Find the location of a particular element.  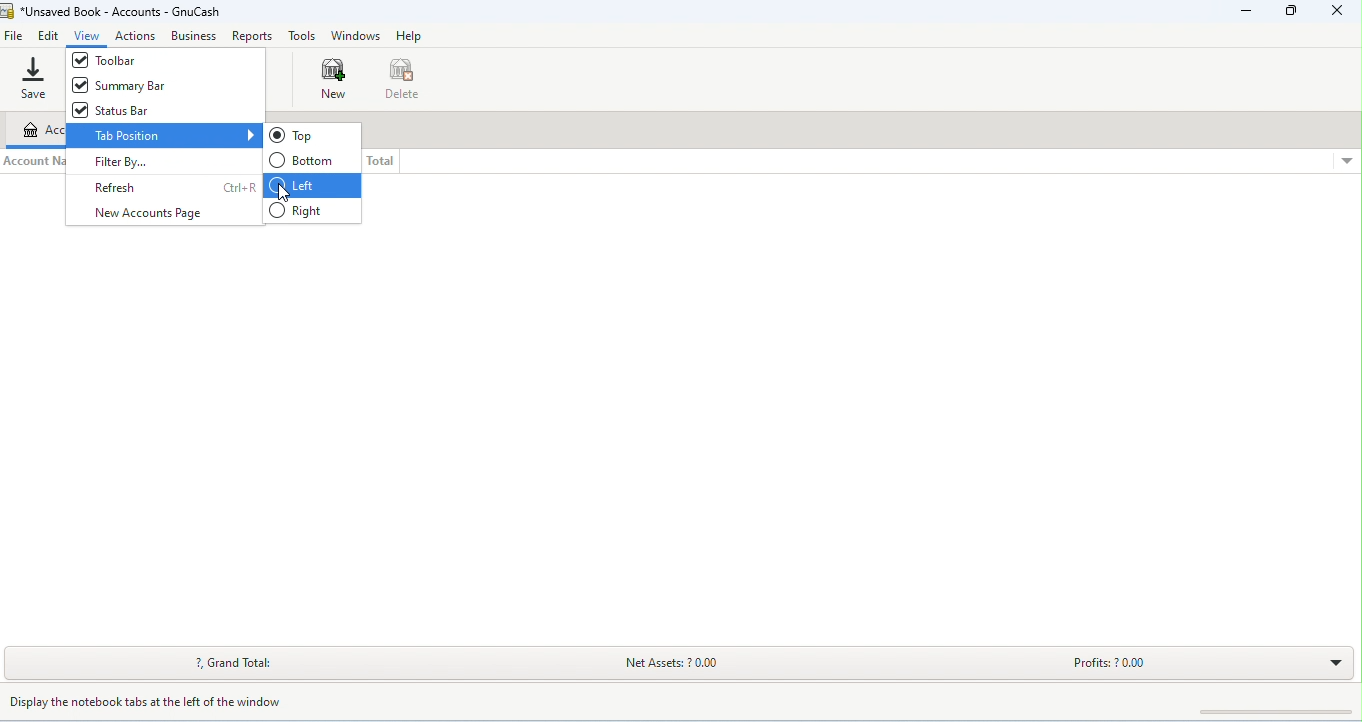

title is located at coordinates (114, 13).